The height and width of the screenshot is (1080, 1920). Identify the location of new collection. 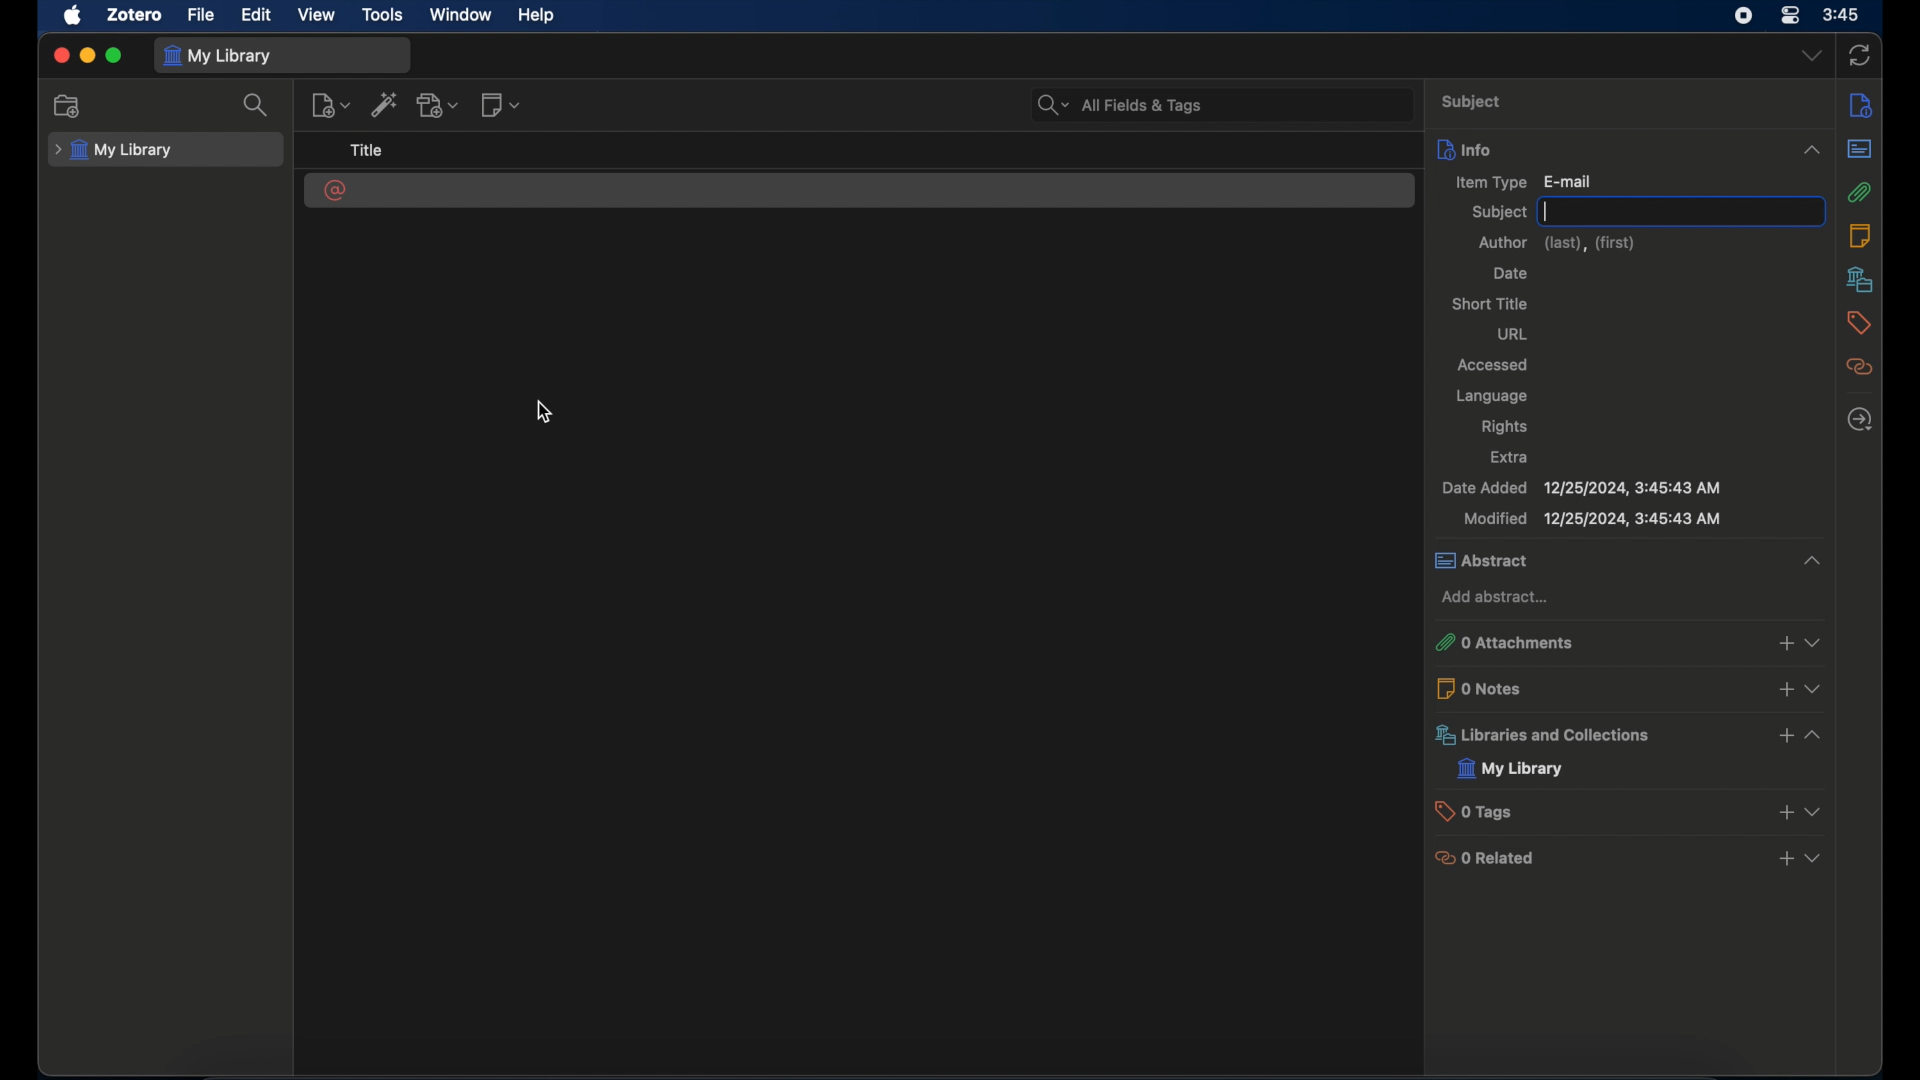
(68, 106).